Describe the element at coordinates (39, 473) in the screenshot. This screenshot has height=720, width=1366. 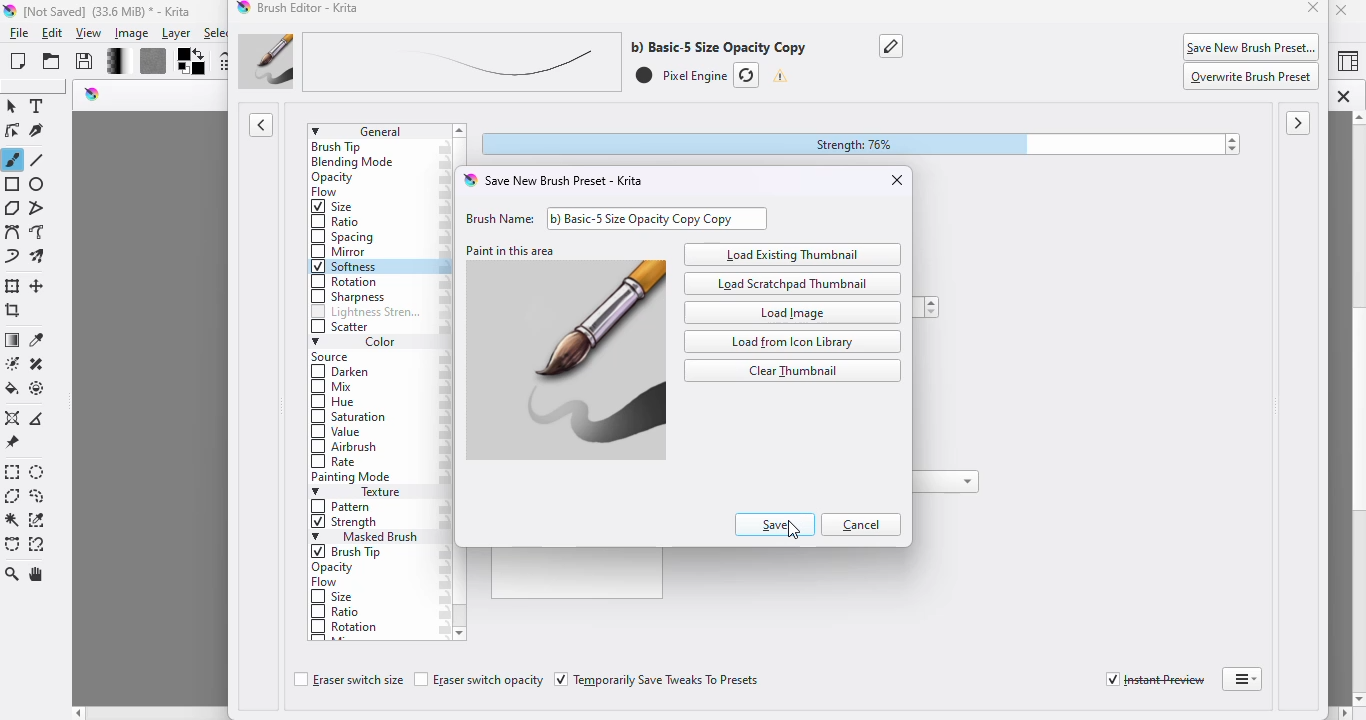
I see `elliptical selection tool` at that location.